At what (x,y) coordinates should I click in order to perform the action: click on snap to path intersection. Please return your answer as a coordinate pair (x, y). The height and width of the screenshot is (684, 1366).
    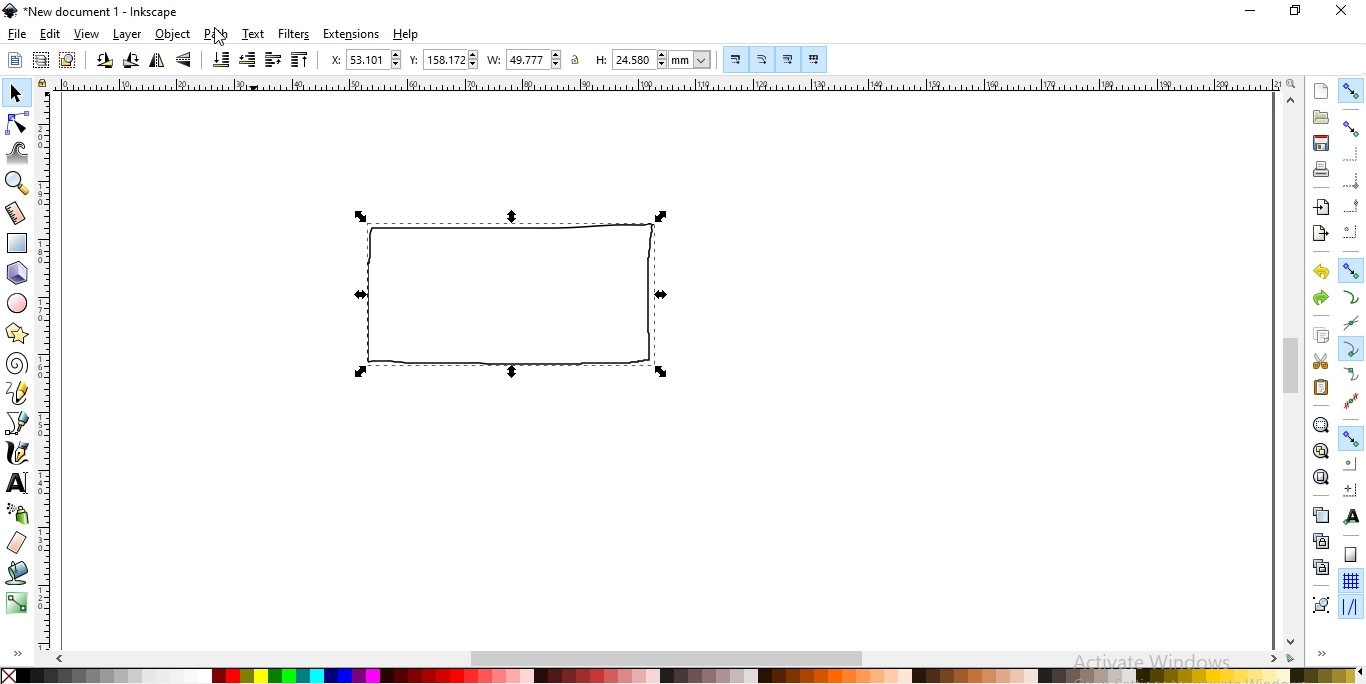
    Looking at the image, I should click on (1350, 326).